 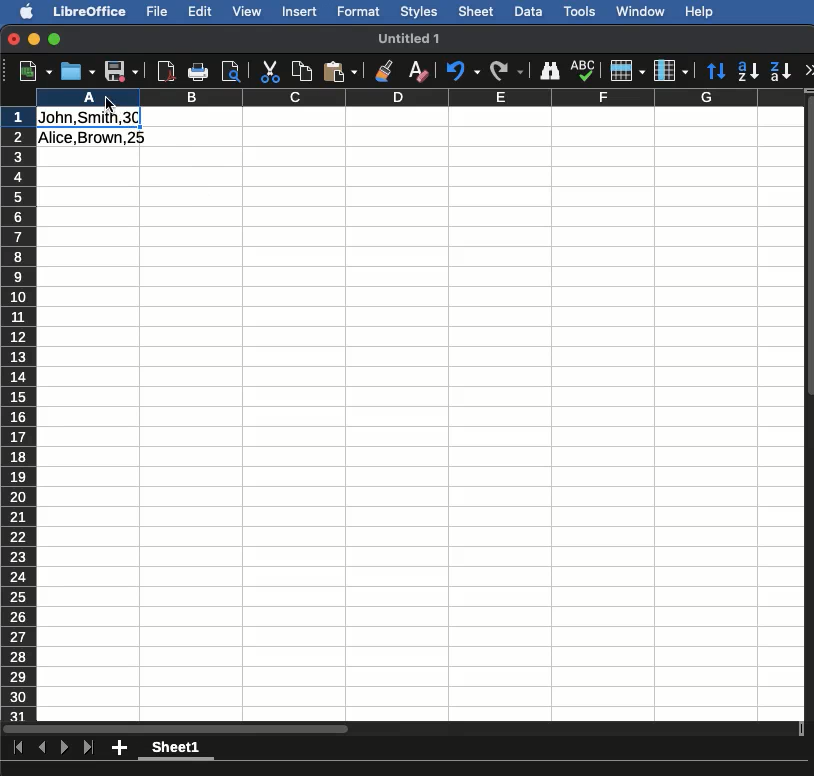 What do you see at coordinates (671, 69) in the screenshot?
I see `Columns` at bounding box center [671, 69].